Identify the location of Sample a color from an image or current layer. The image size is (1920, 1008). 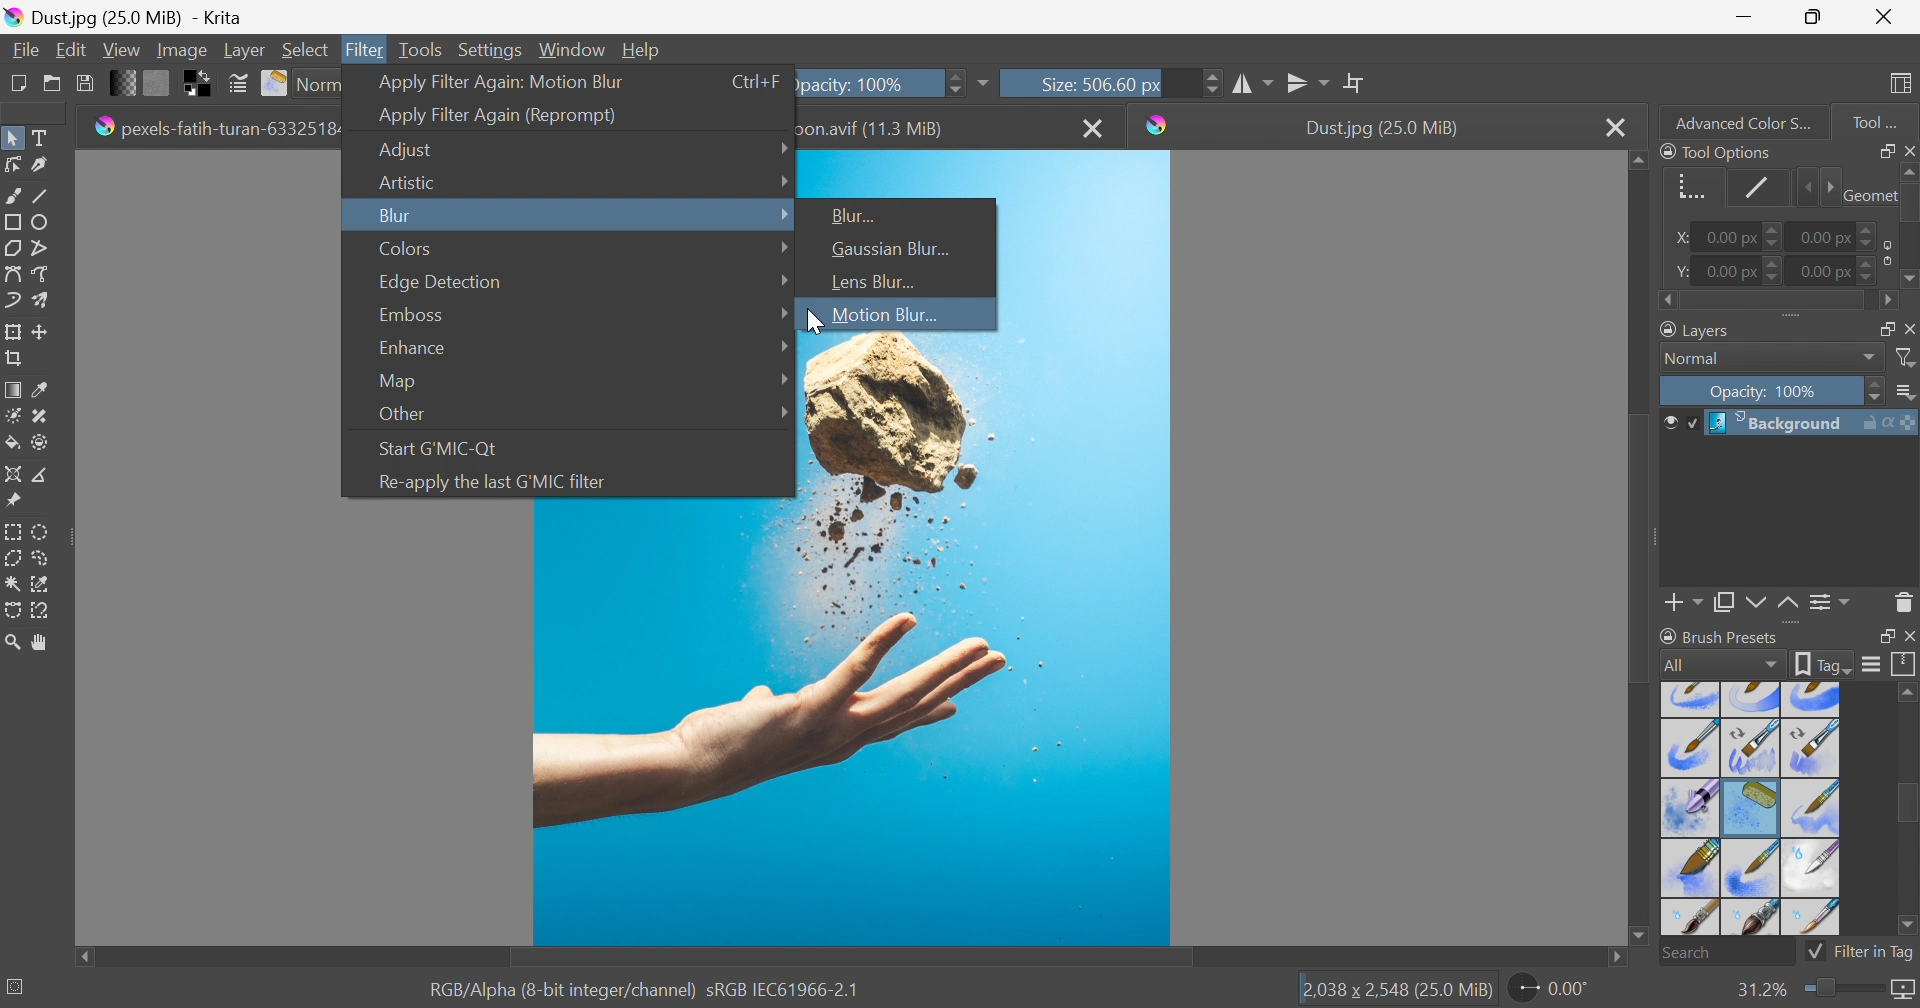
(41, 390).